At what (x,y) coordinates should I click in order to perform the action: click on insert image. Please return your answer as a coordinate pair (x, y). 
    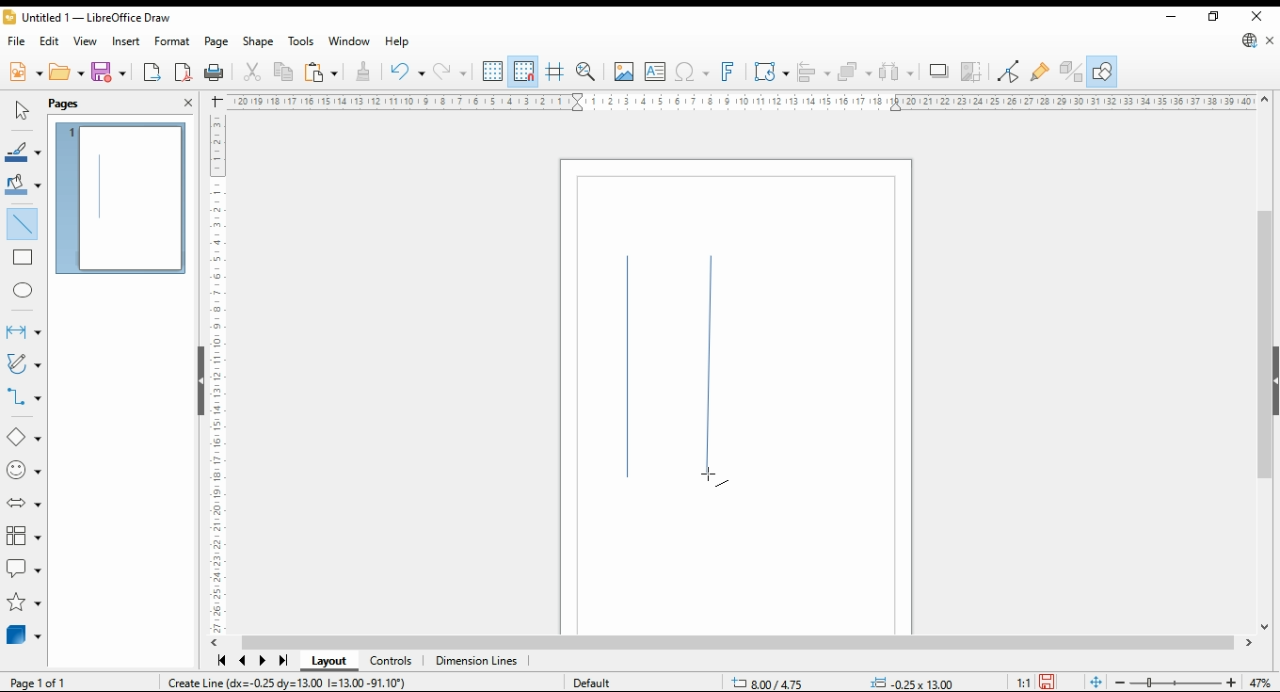
    Looking at the image, I should click on (624, 71).